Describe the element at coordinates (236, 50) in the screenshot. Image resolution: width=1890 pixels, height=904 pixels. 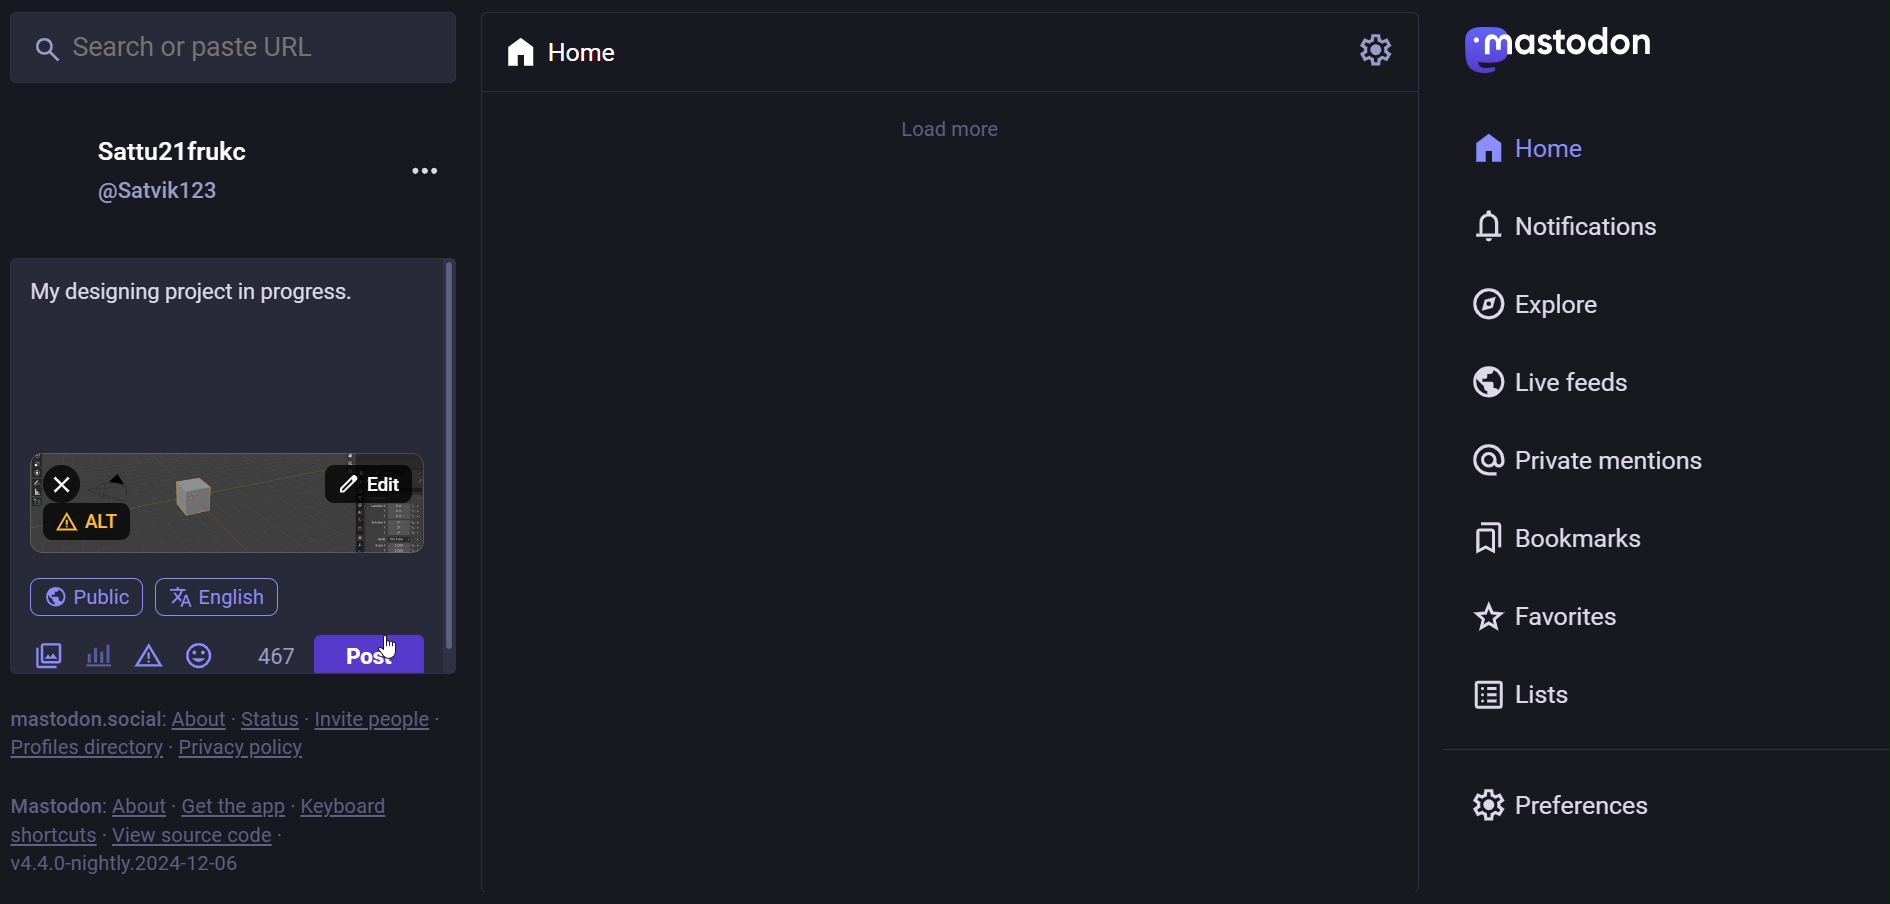
I see `search` at that location.